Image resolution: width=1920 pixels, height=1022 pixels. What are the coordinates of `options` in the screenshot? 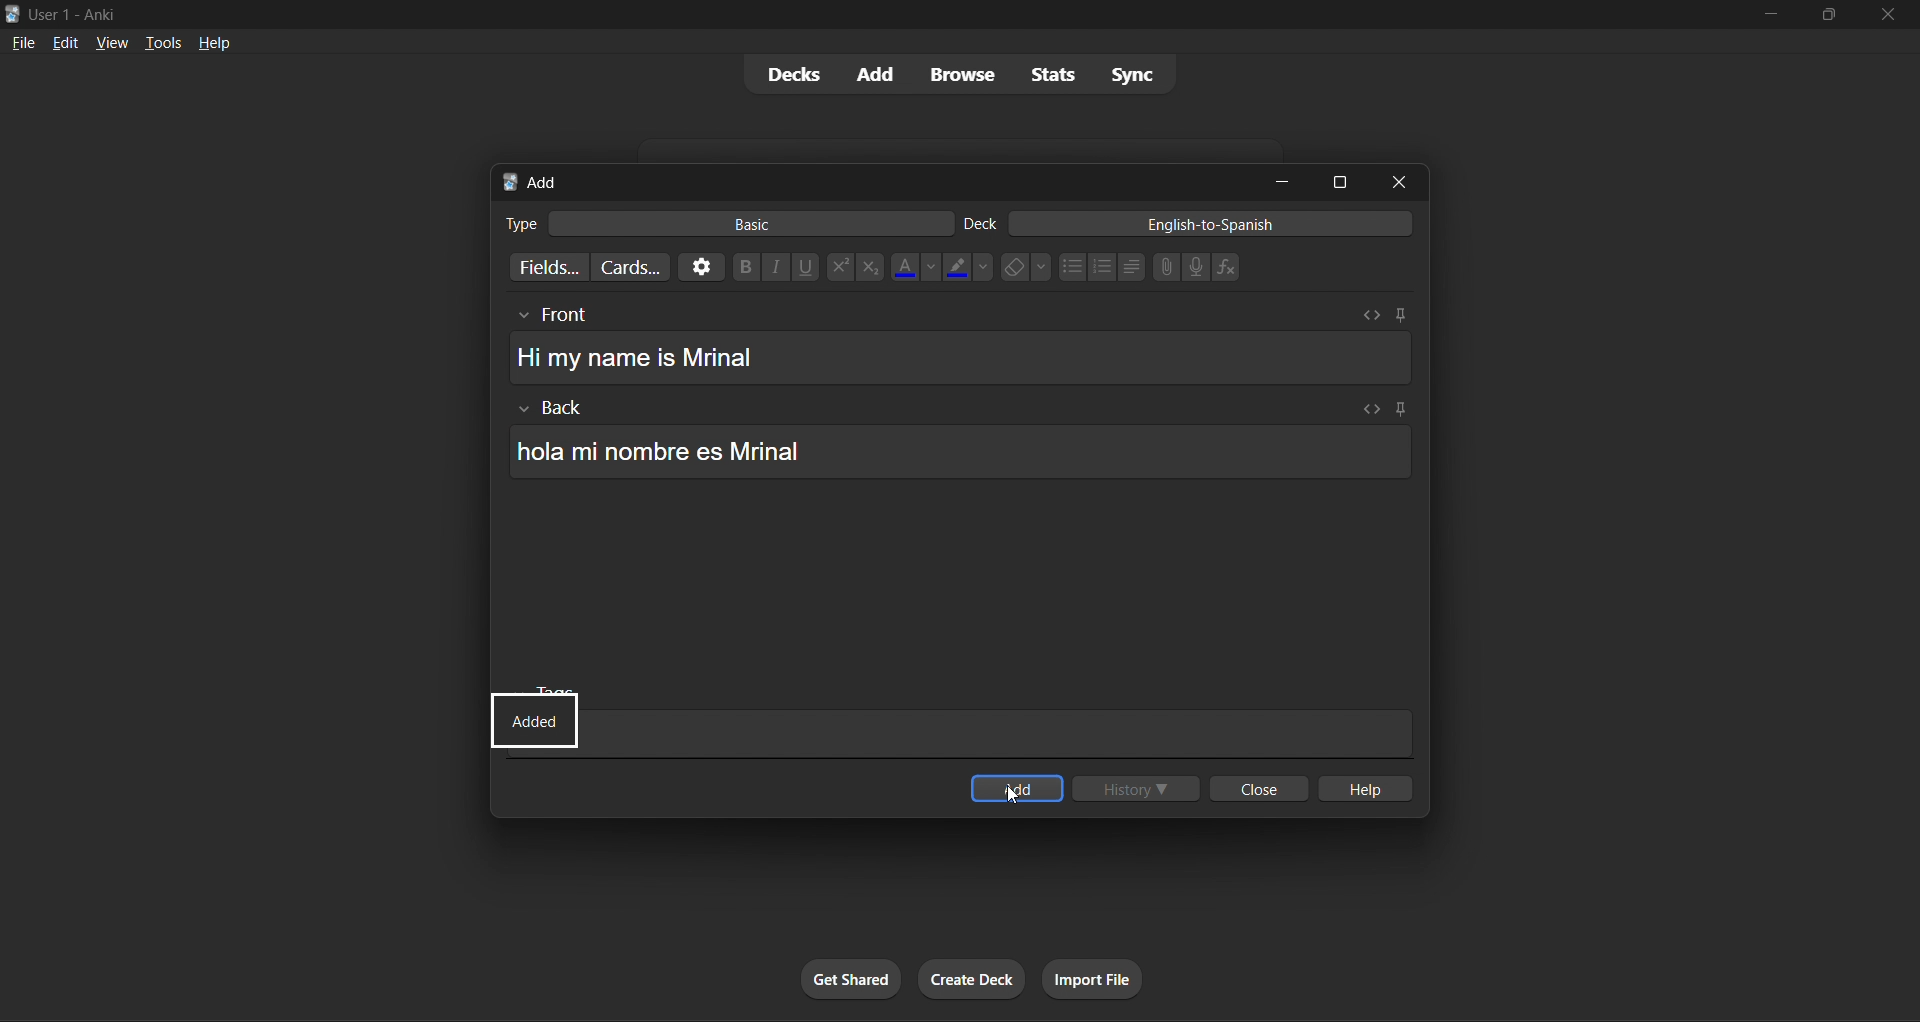 It's located at (696, 269).